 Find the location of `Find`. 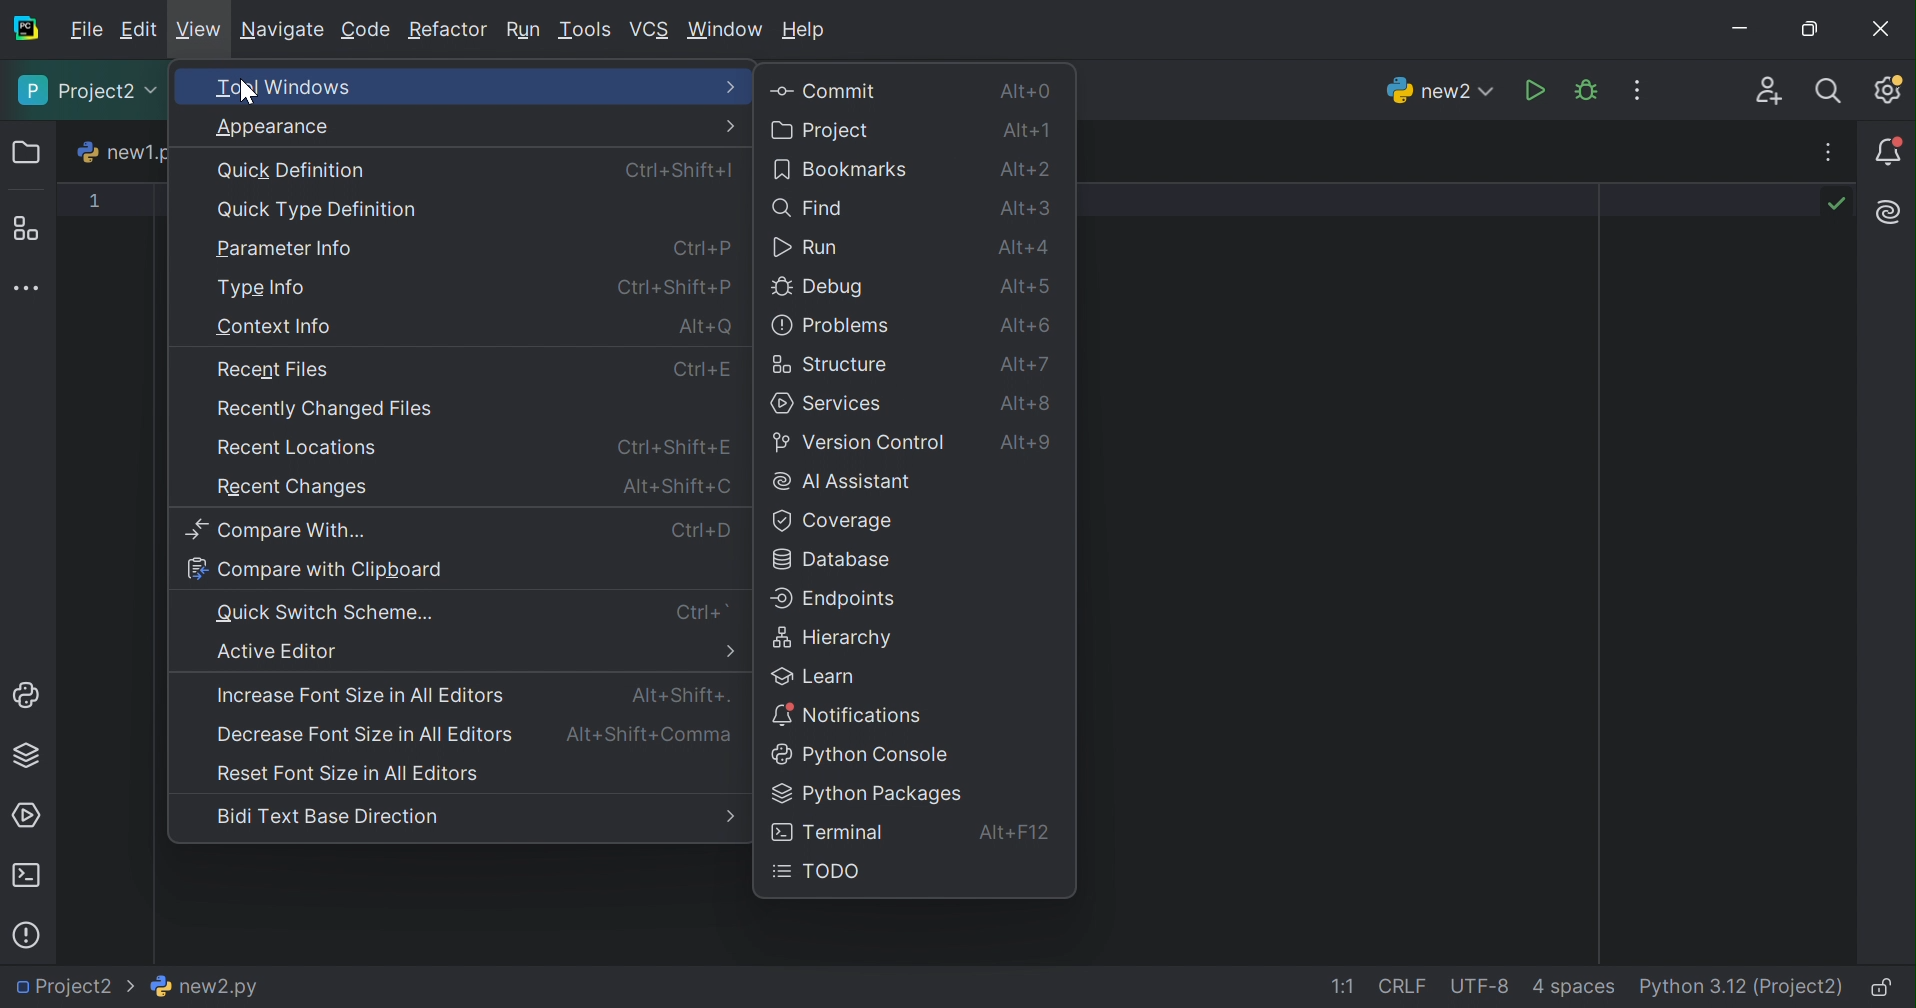

Find is located at coordinates (807, 207).